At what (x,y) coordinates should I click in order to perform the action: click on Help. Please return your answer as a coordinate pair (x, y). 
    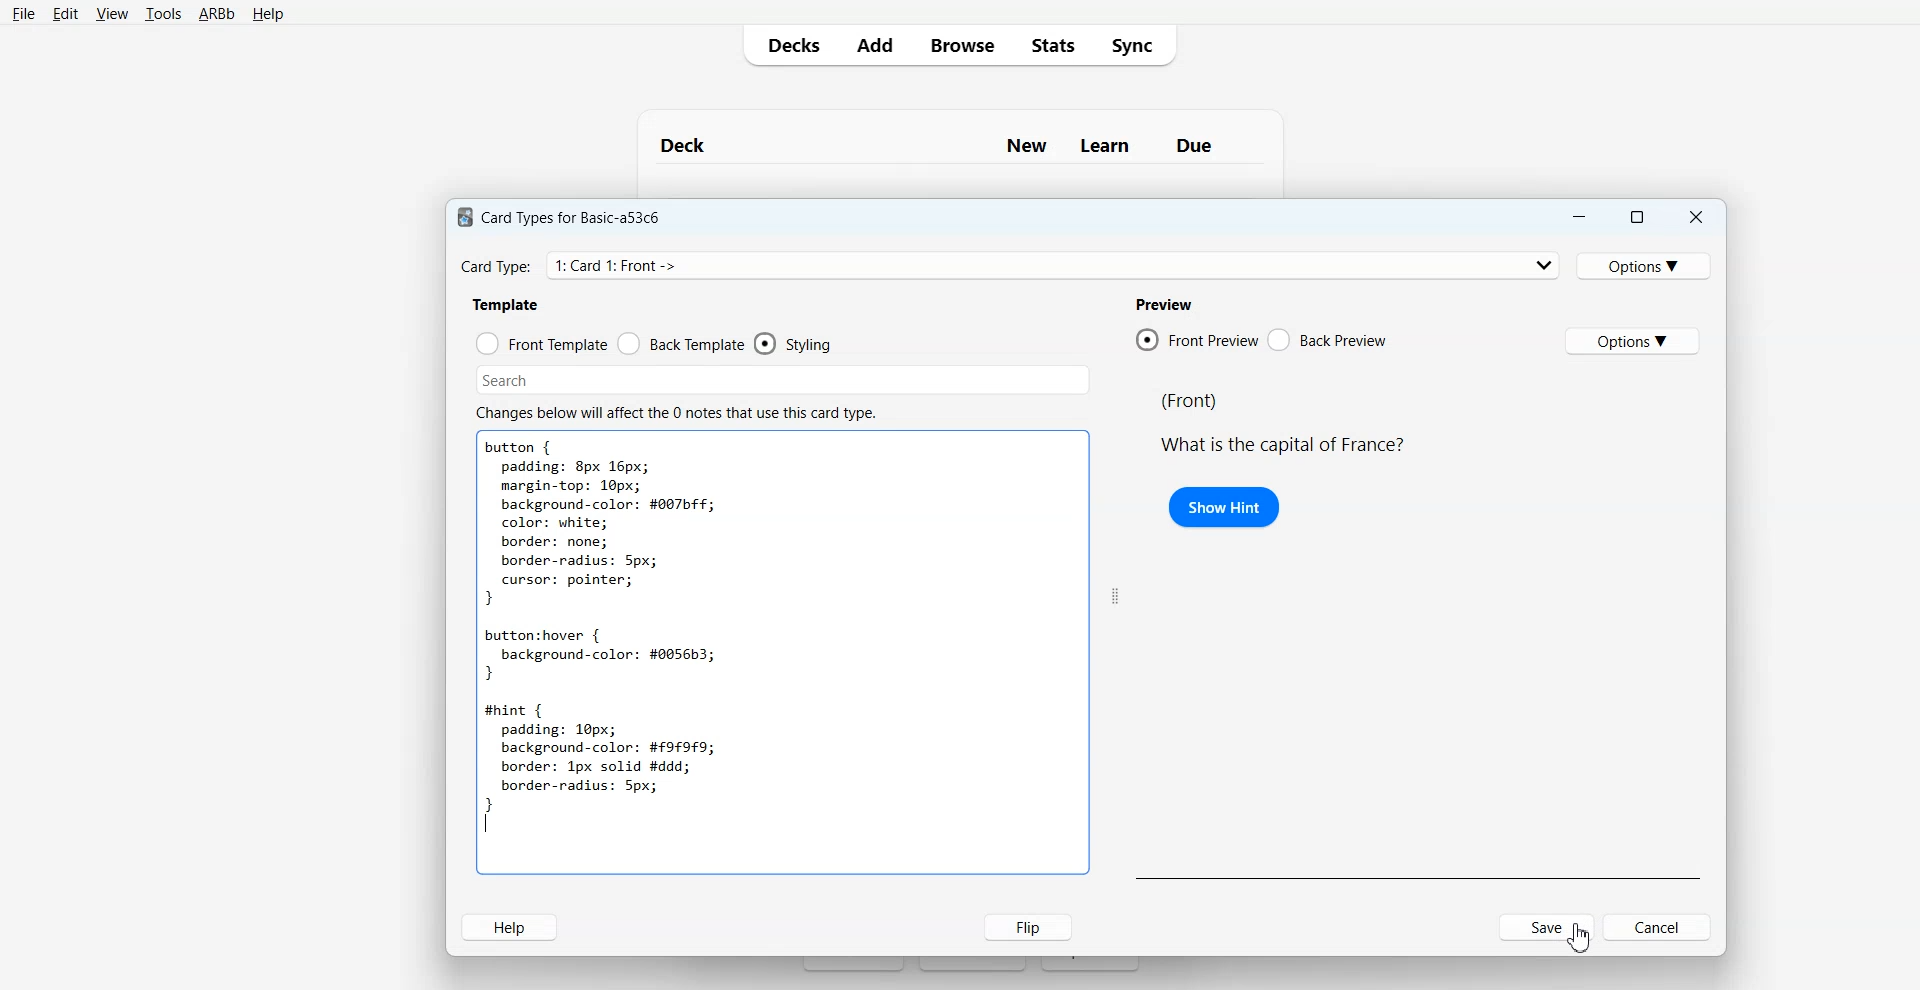
    Looking at the image, I should click on (509, 927).